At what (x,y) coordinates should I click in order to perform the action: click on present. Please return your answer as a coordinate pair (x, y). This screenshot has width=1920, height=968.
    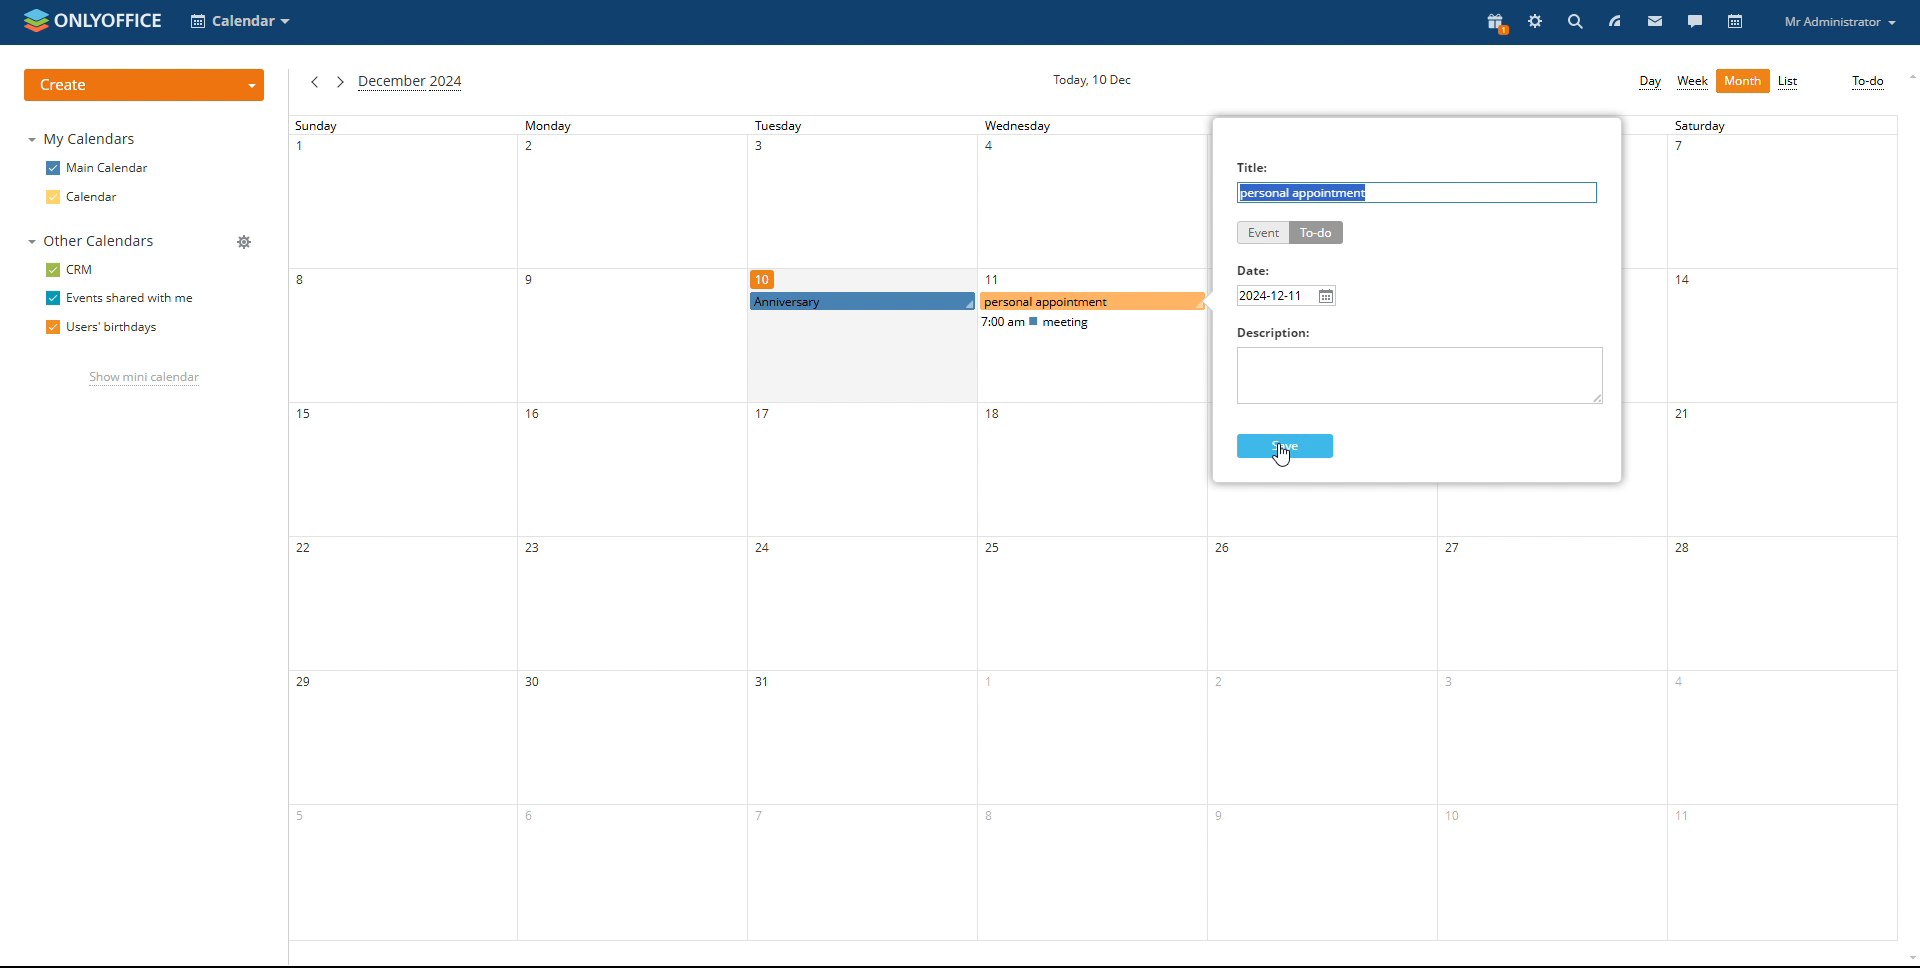
    Looking at the image, I should click on (1493, 23).